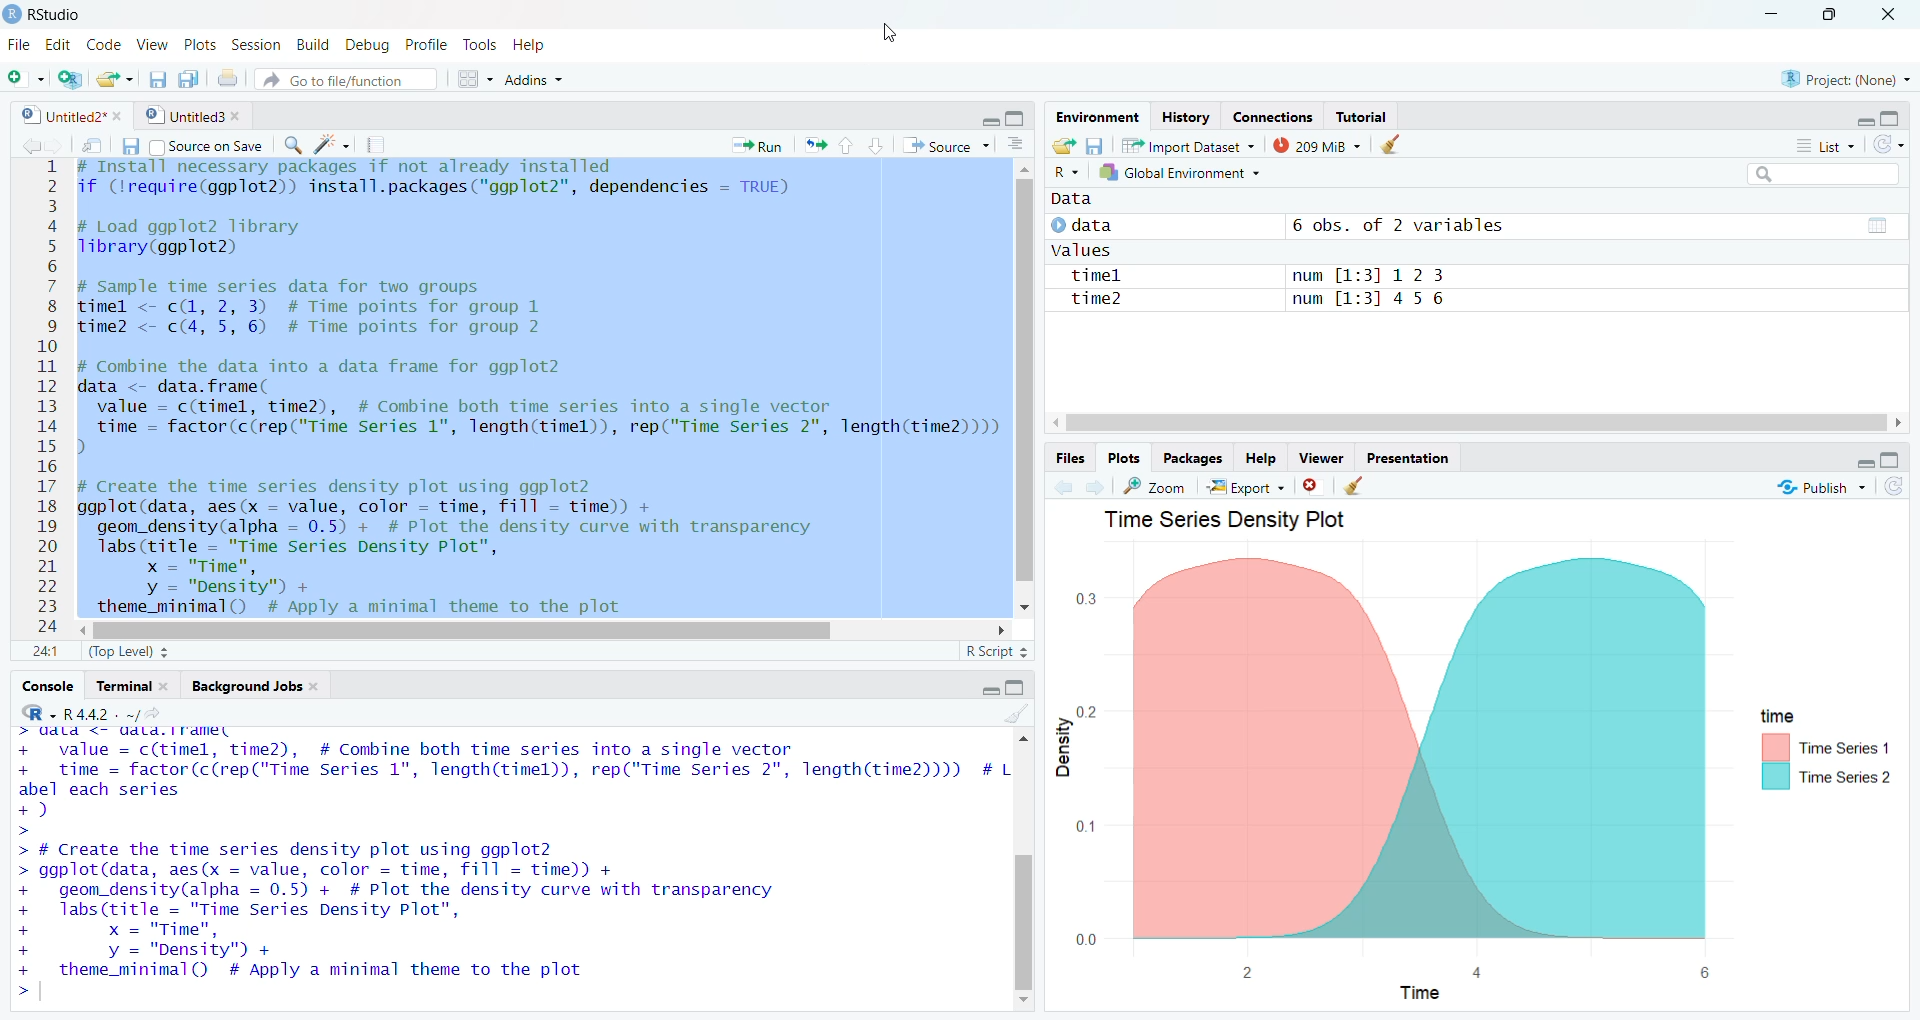 The width and height of the screenshot is (1920, 1020). What do you see at coordinates (1252, 299) in the screenshot?
I see `time2 num [1:3] 45 6` at bounding box center [1252, 299].